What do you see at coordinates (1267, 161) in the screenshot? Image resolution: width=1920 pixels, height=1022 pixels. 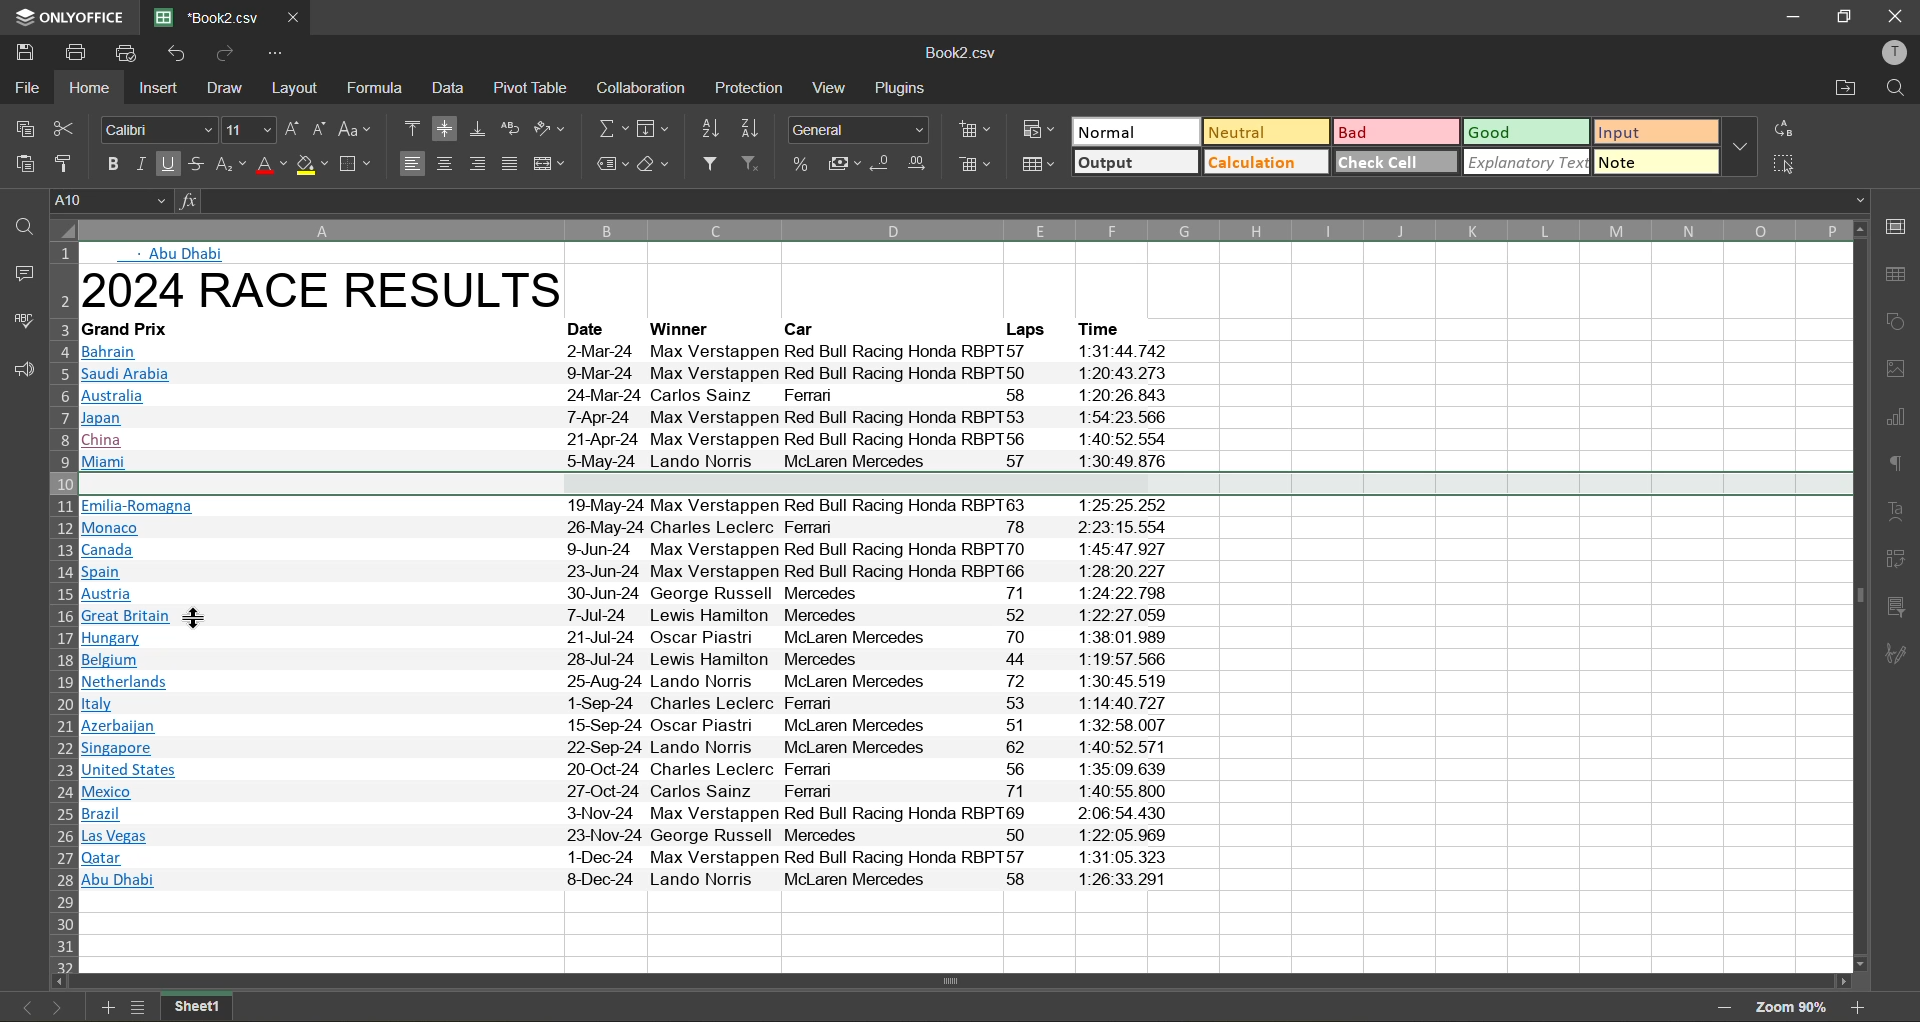 I see `calculation` at bounding box center [1267, 161].